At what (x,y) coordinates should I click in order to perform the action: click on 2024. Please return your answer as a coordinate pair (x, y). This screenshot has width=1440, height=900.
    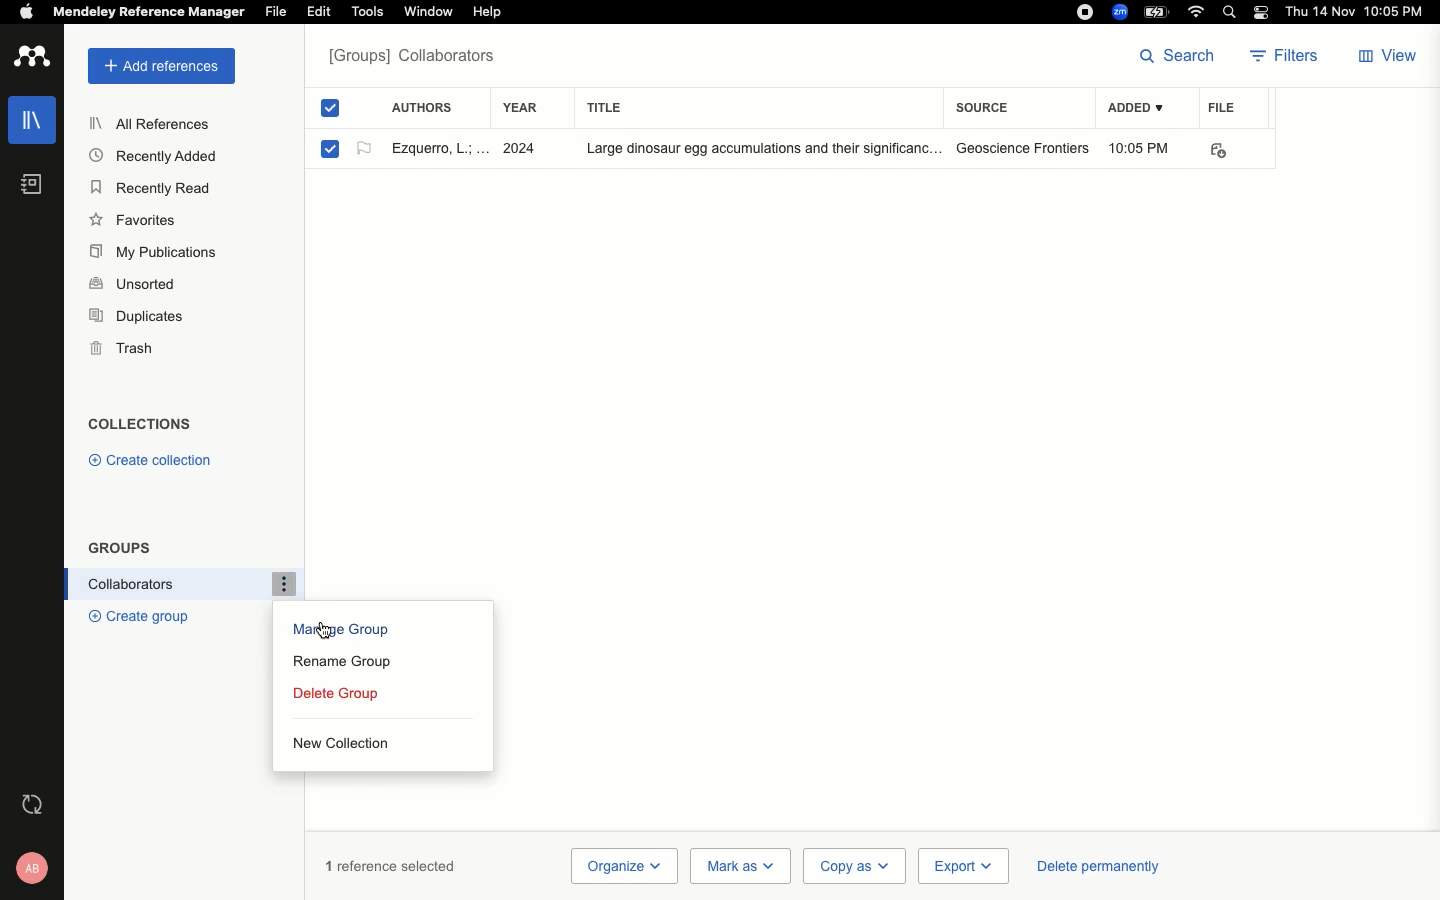
    Looking at the image, I should click on (524, 149).